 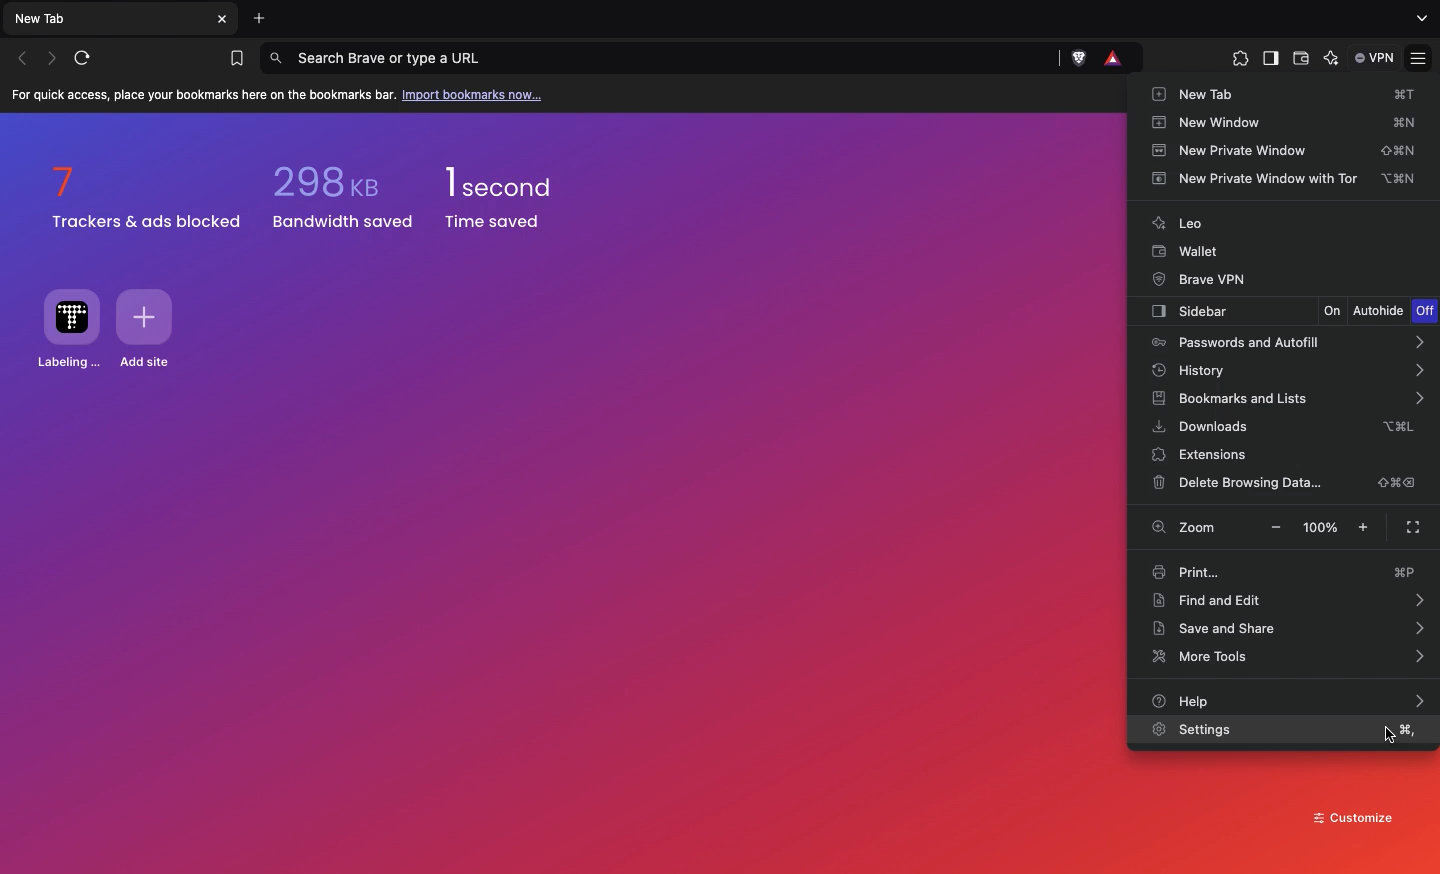 I want to click on VPN, so click(x=1376, y=57).